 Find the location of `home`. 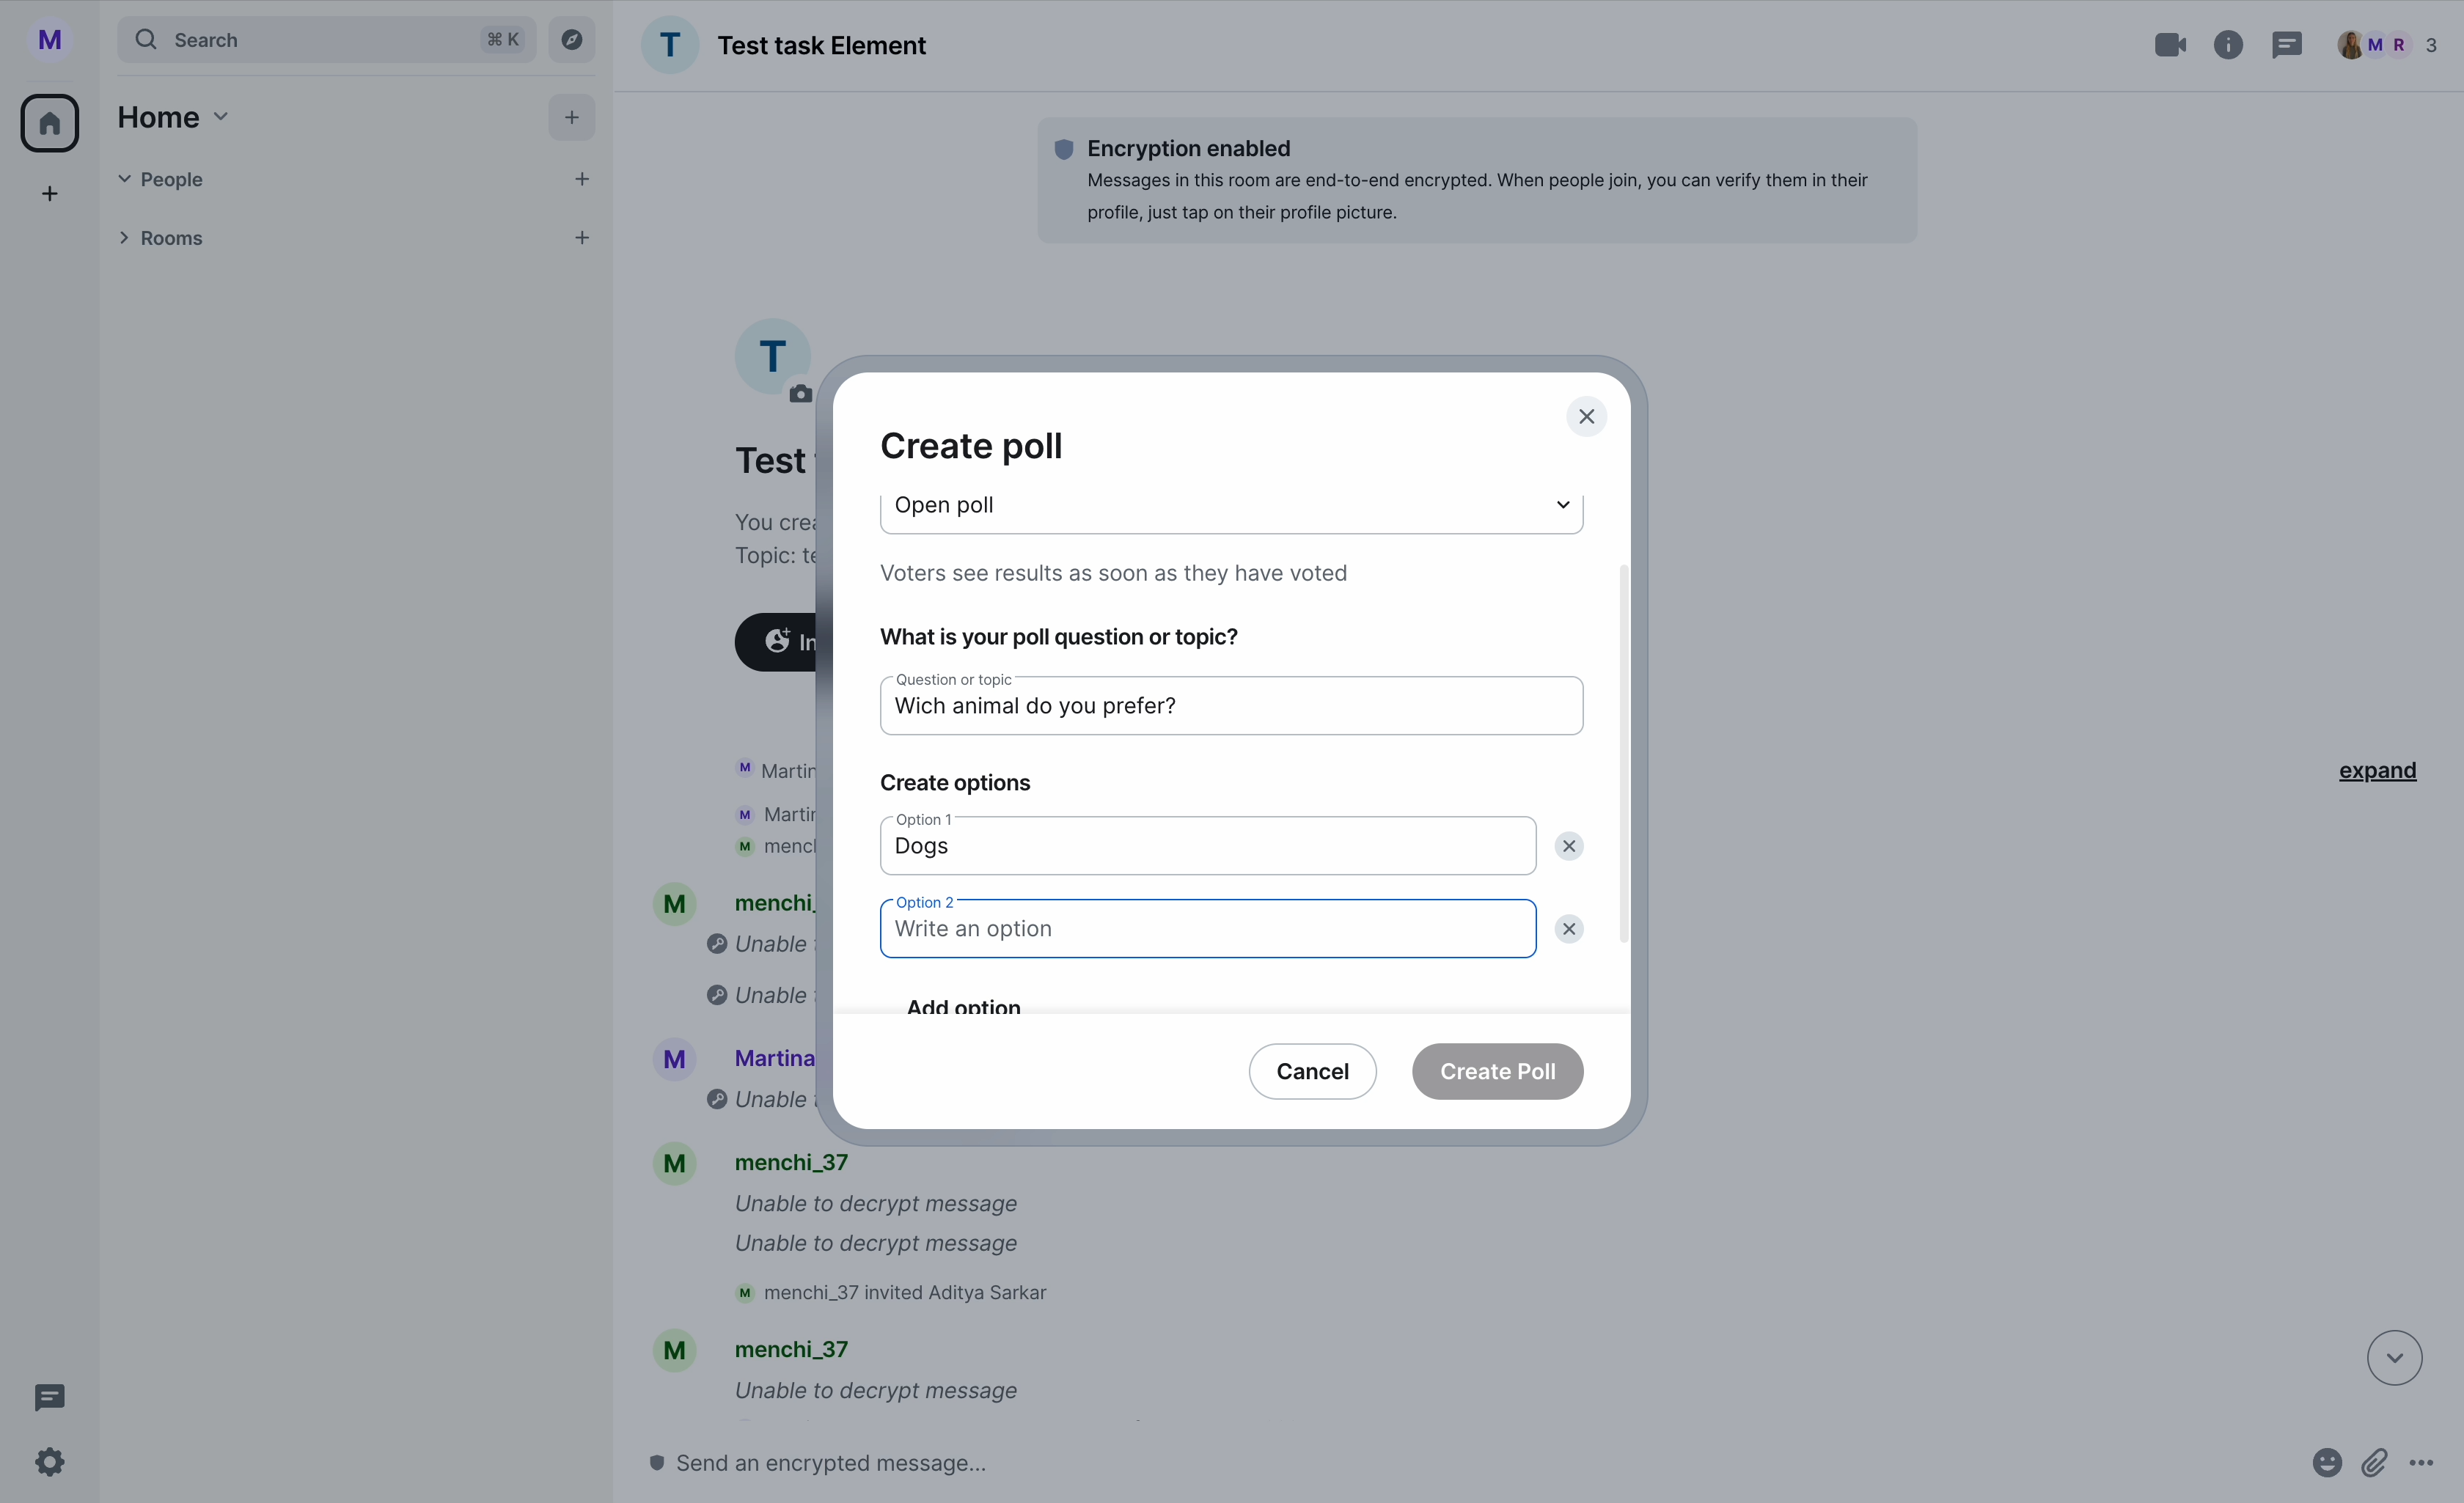

home is located at coordinates (52, 121).